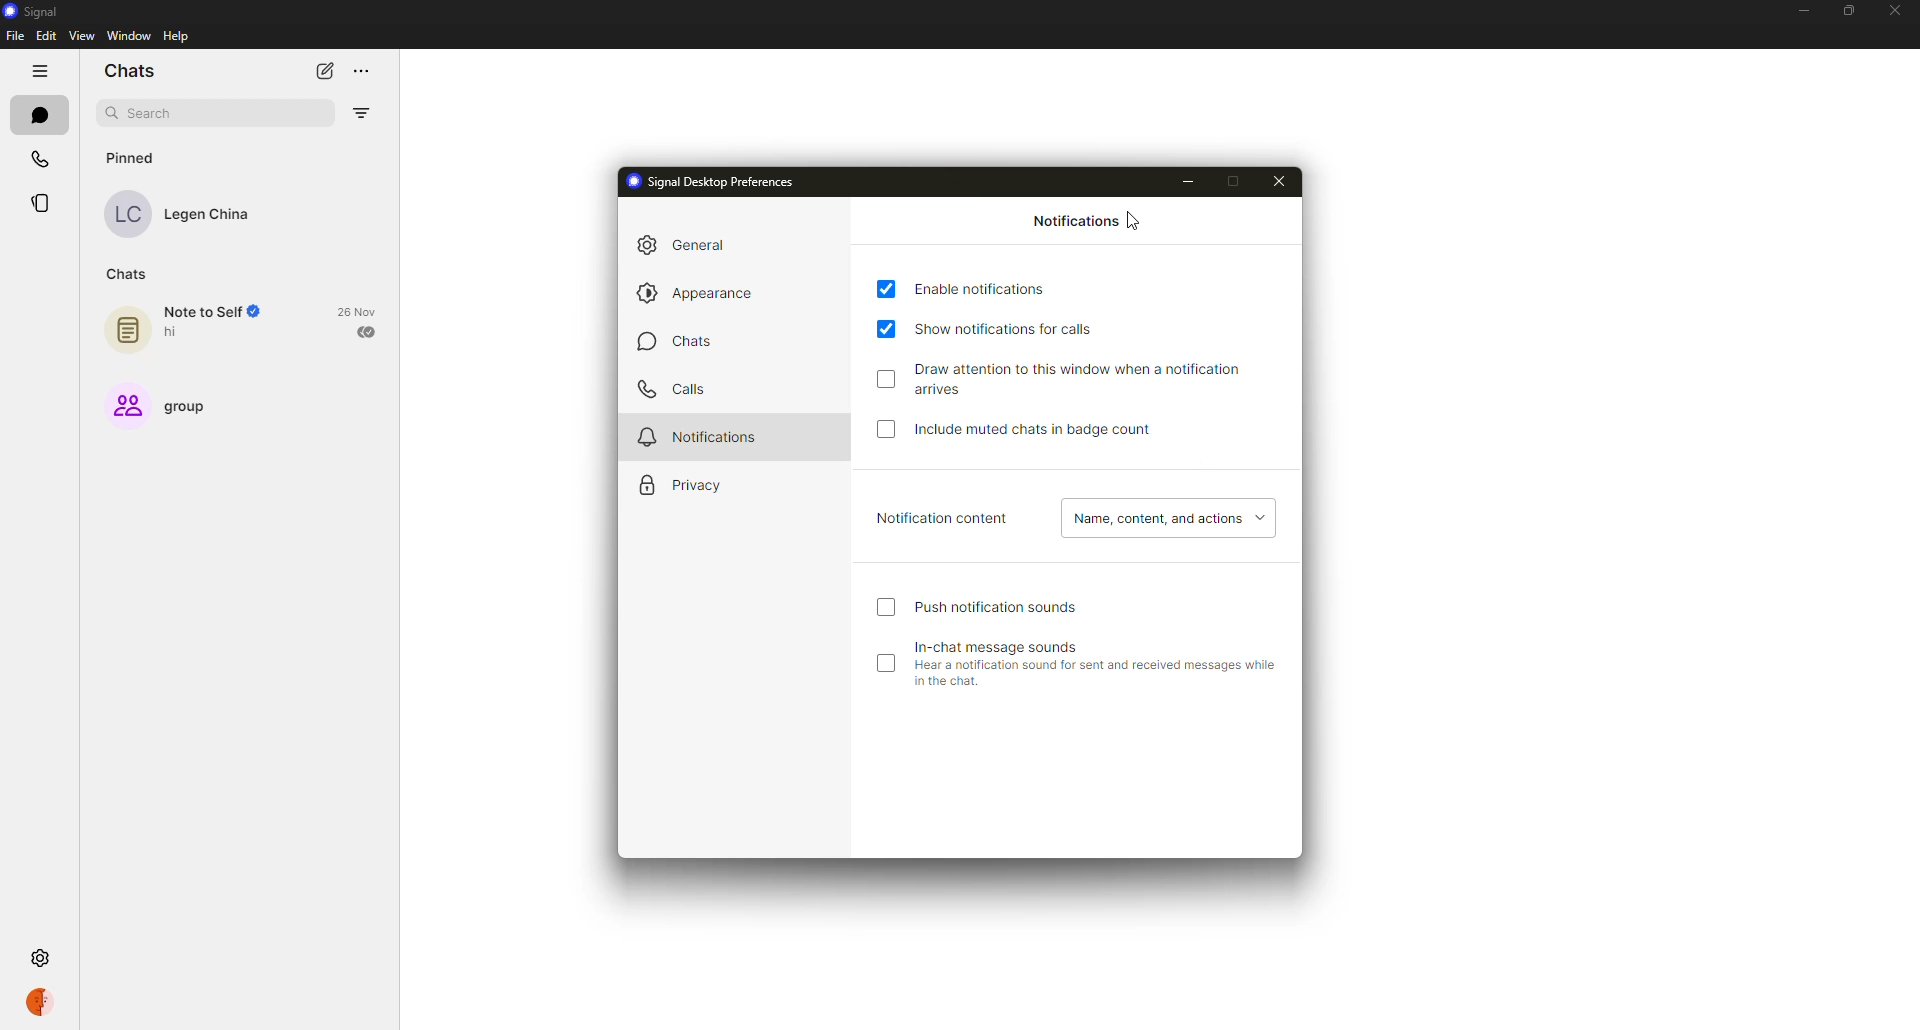 This screenshot has height=1030, width=1920. Describe the element at coordinates (368, 331) in the screenshot. I see `sent` at that location.